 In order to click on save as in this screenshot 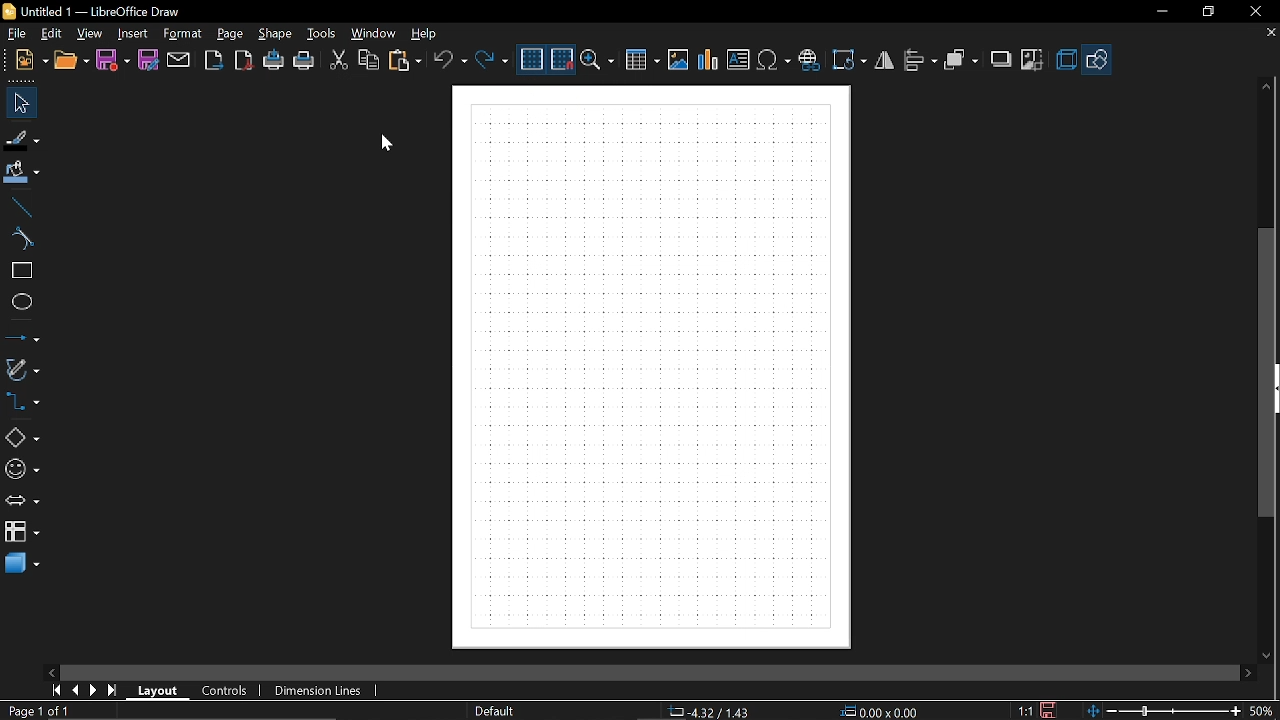, I will do `click(148, 60)`.